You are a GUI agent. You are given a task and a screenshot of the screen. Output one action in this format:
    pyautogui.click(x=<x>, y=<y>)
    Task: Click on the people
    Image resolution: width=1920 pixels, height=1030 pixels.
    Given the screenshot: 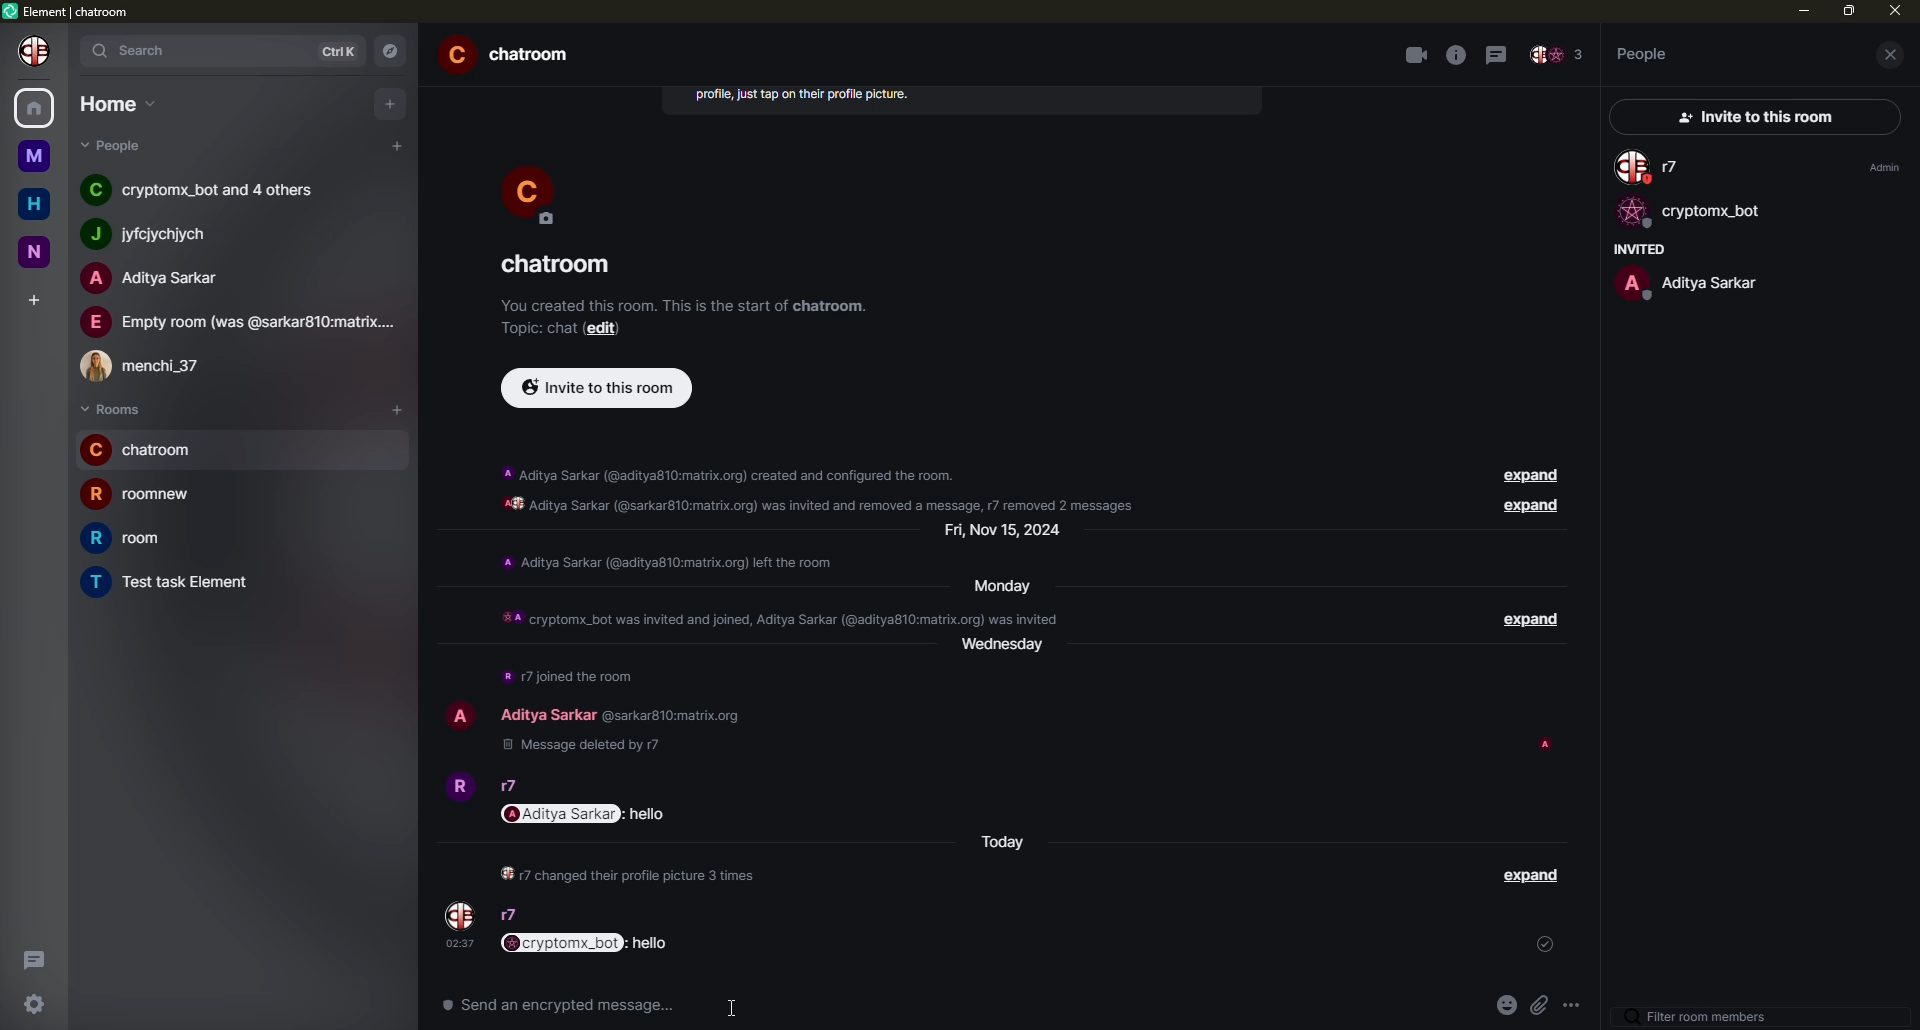 What is the action you would take?
    pyautogui.click(x=151, y=278)
    